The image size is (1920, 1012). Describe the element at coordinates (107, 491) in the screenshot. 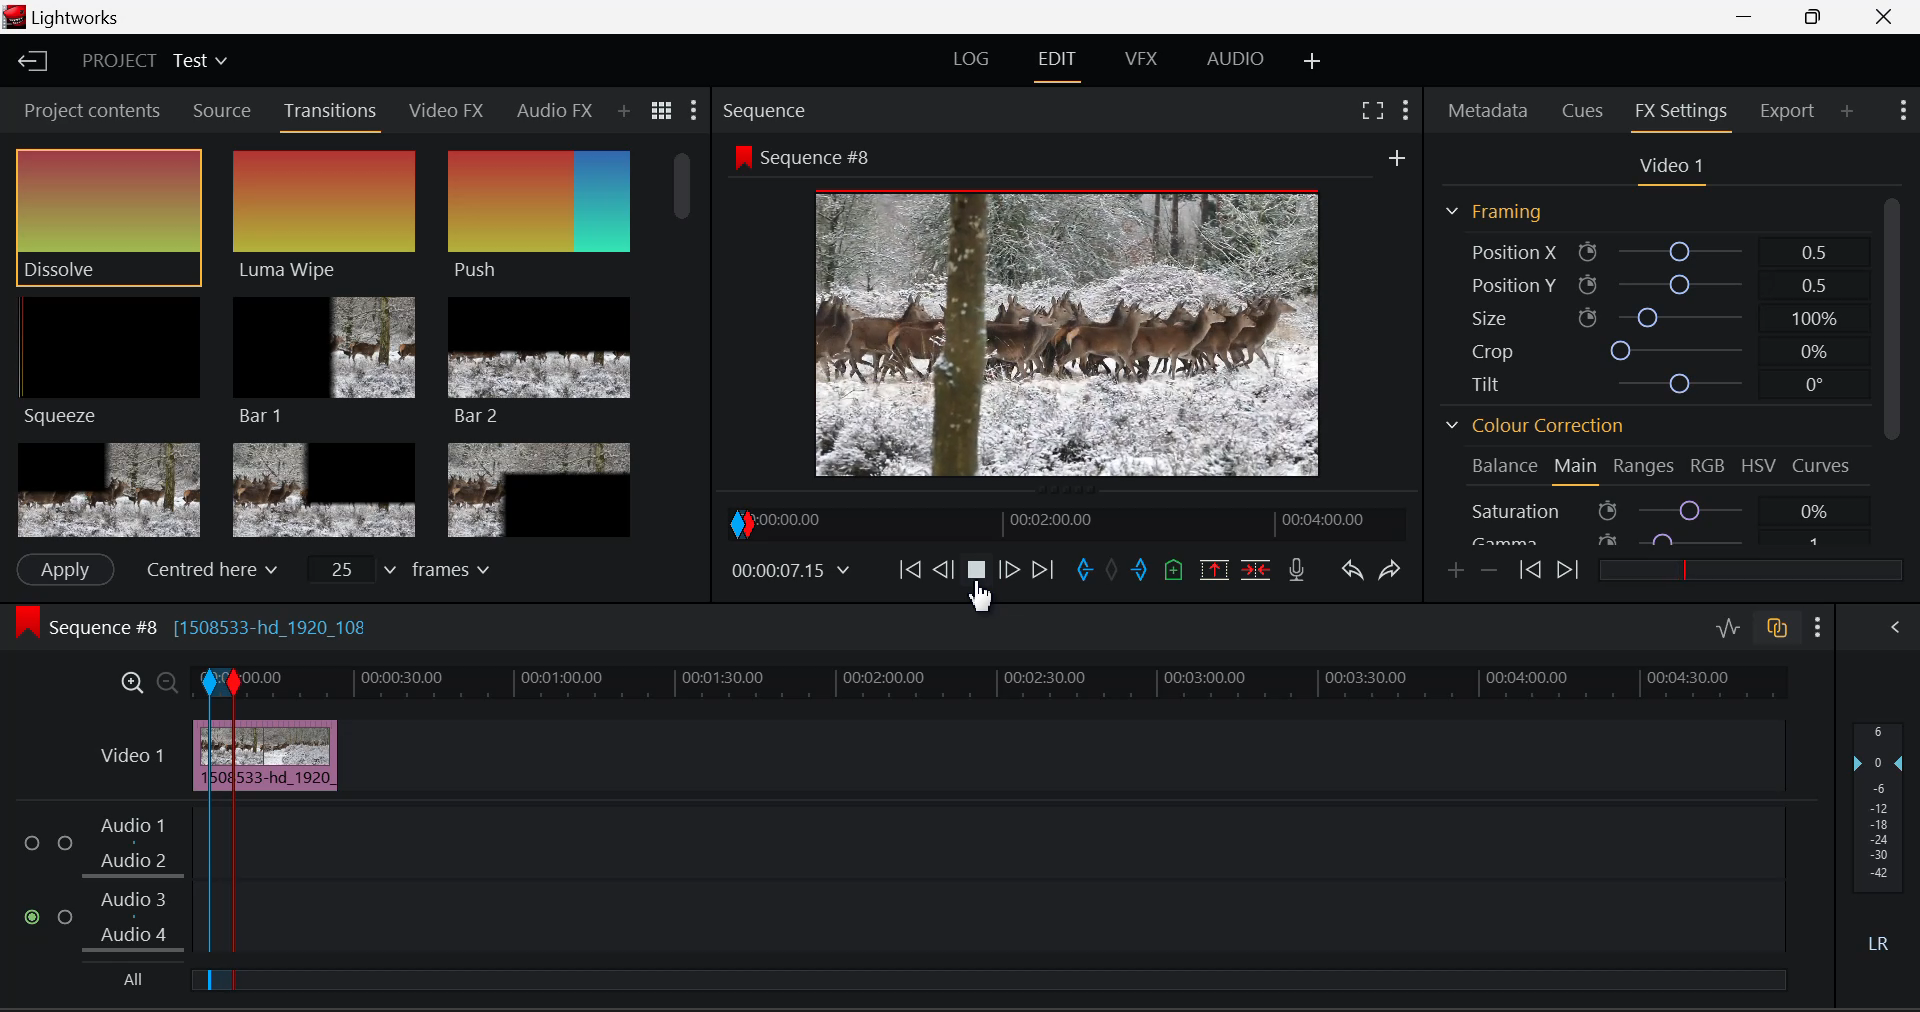

I see `Box 1` at that location.